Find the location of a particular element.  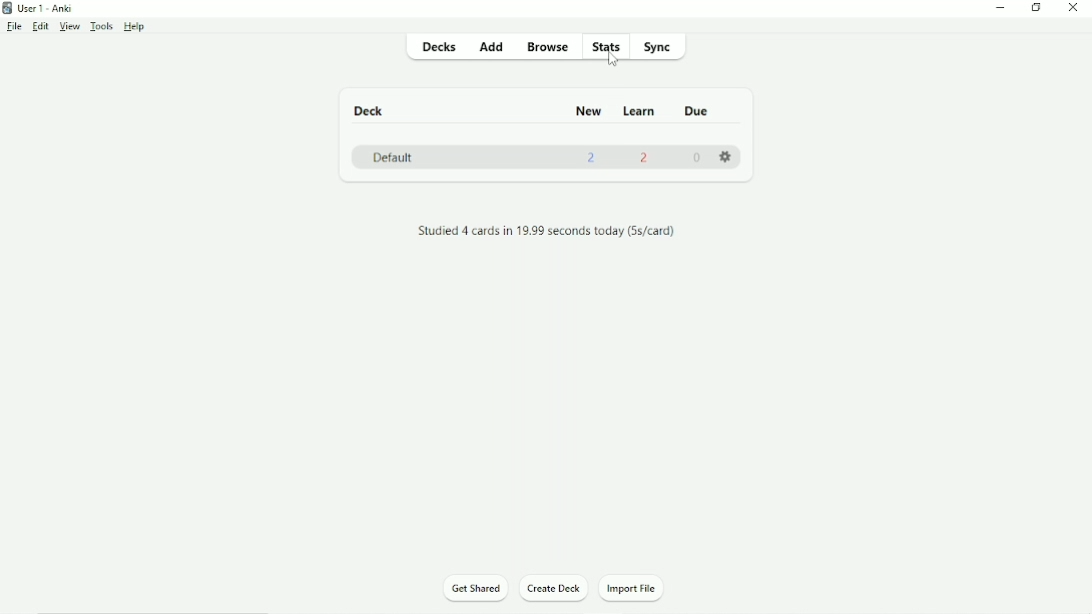

Restore down is located at coordinates (1037, 8).